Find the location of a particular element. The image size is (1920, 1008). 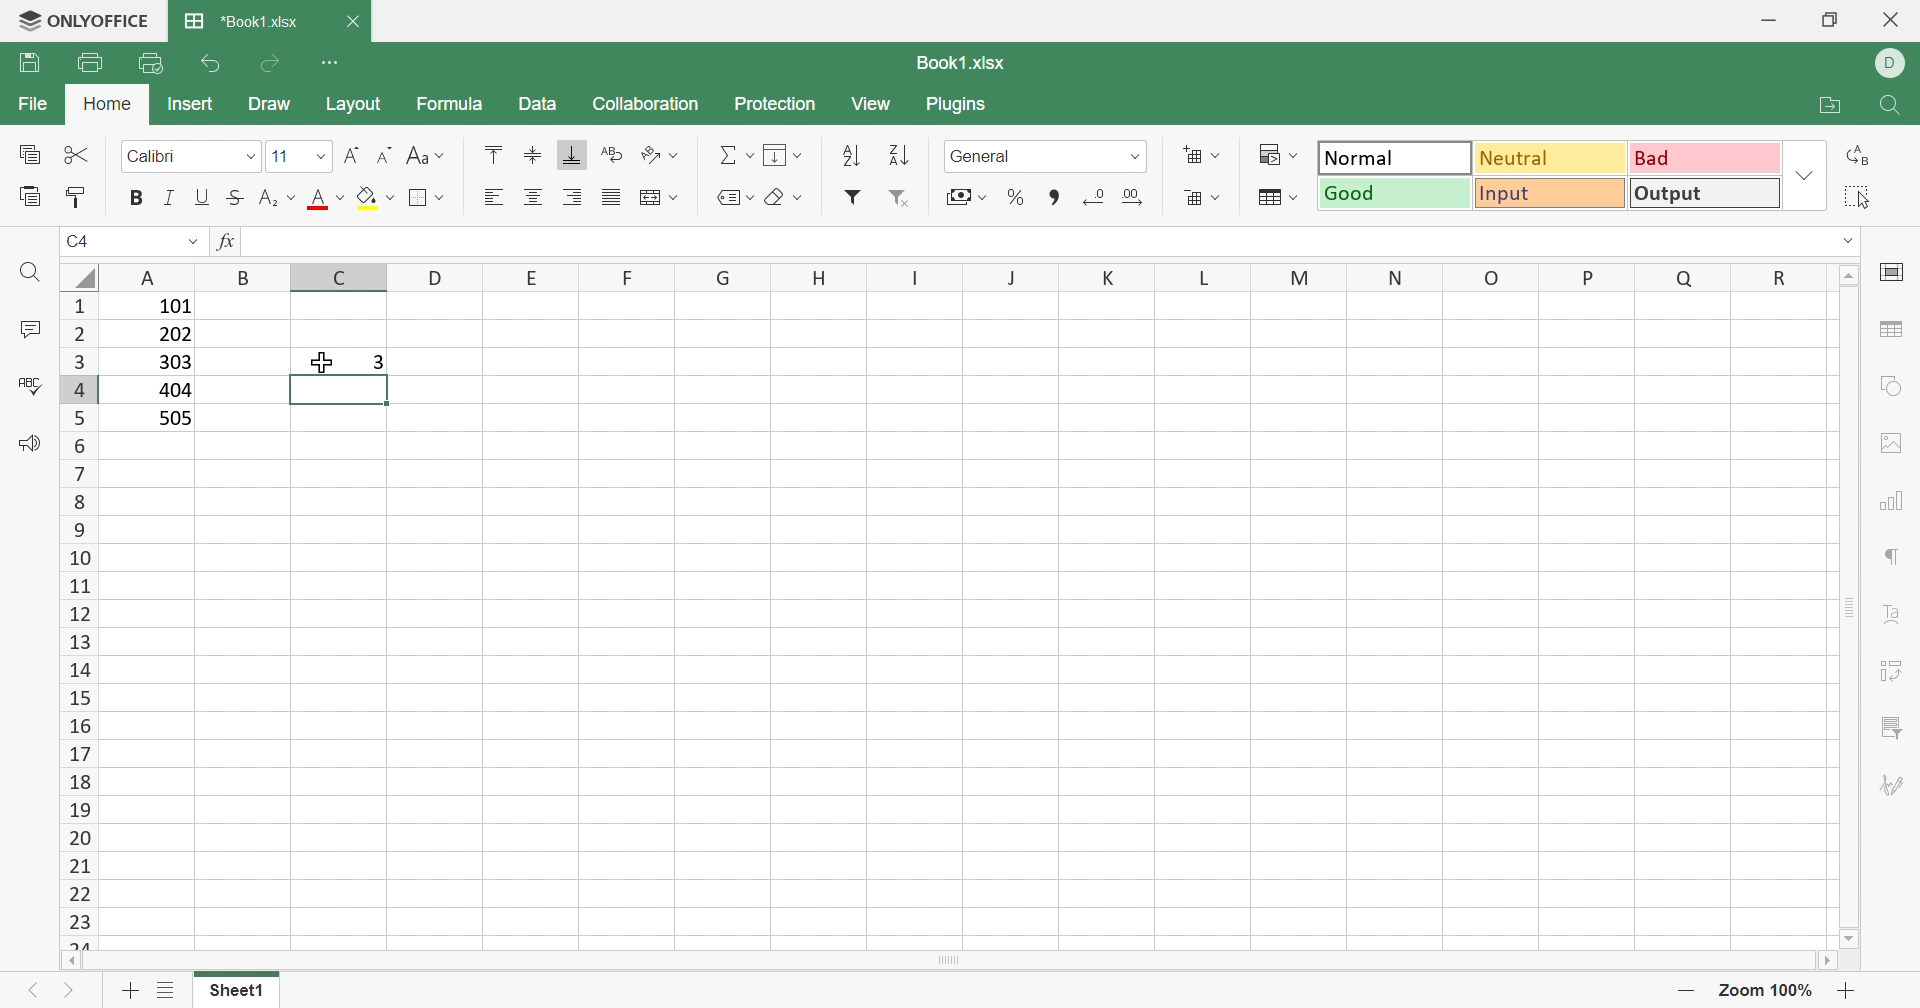

chart settings is located at coordinates (1898, 503).